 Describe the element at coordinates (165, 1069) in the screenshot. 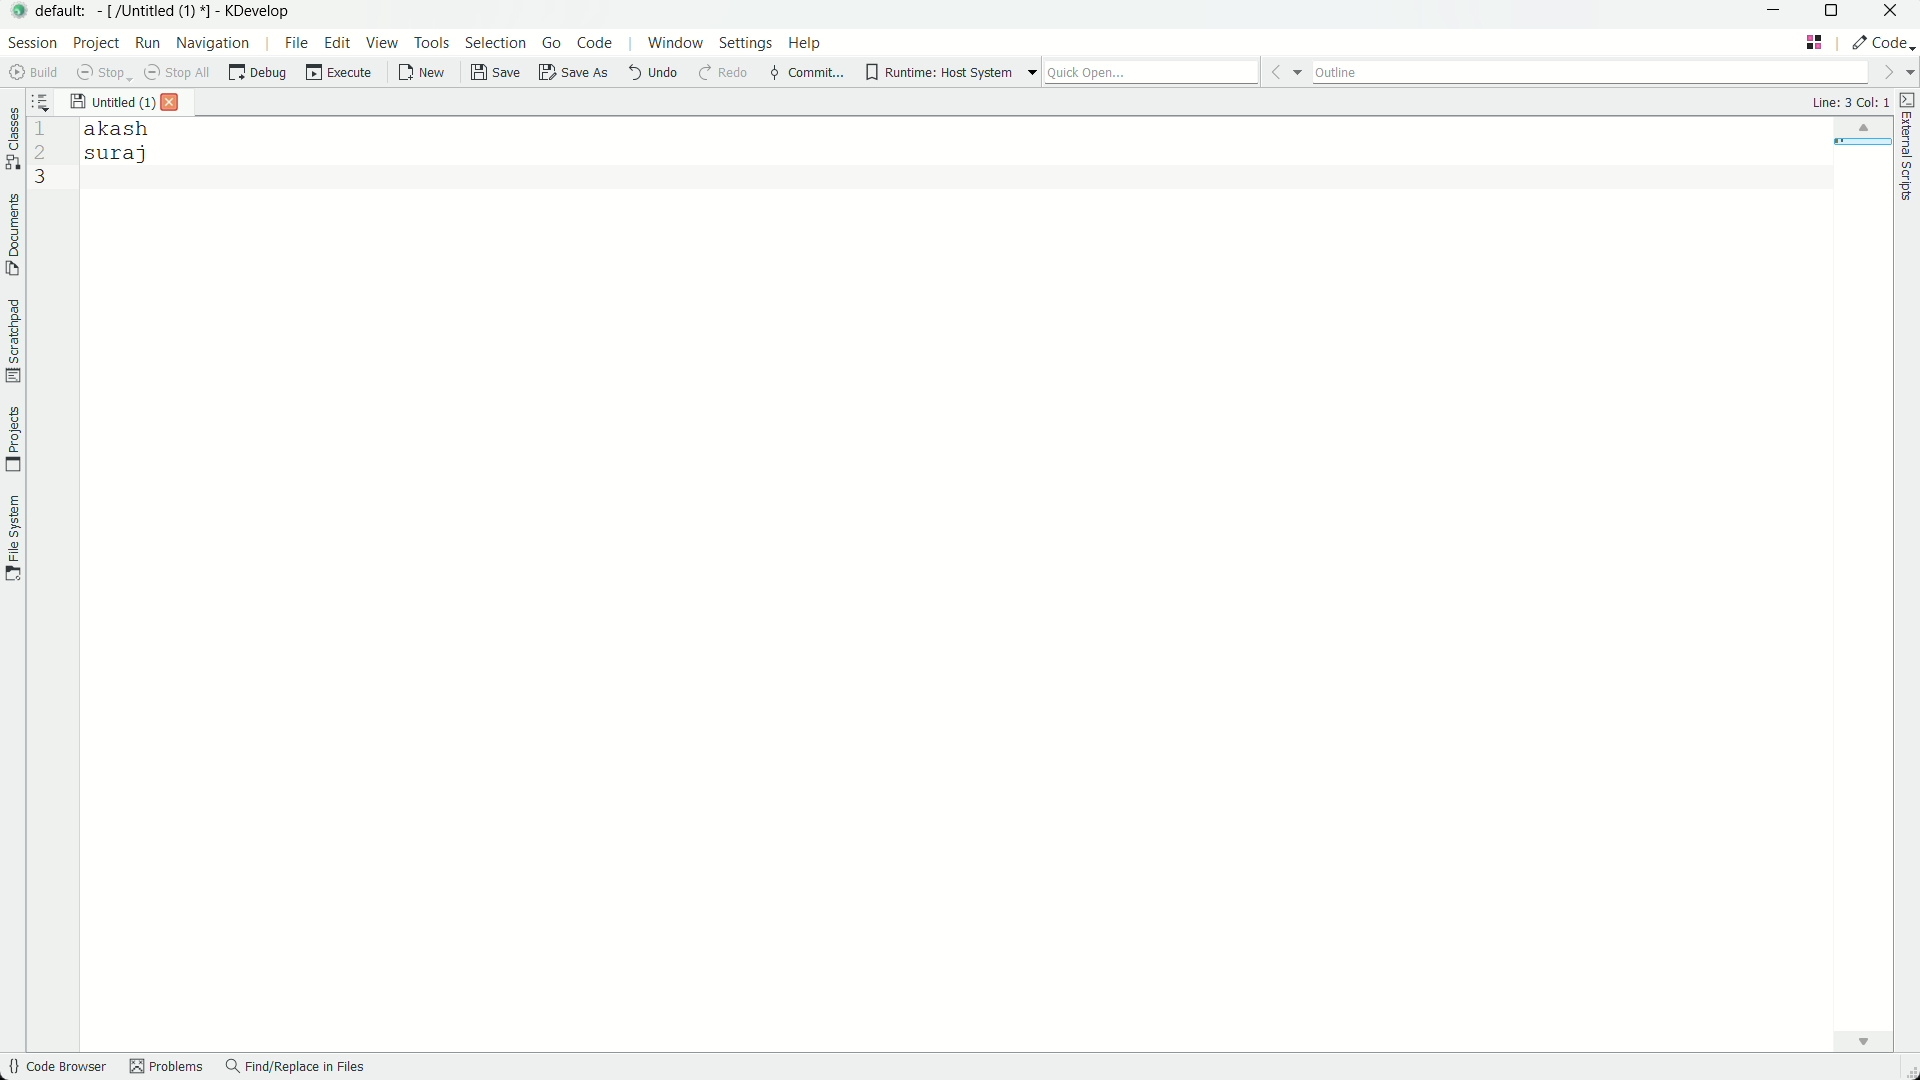

I see `problems` at that location.